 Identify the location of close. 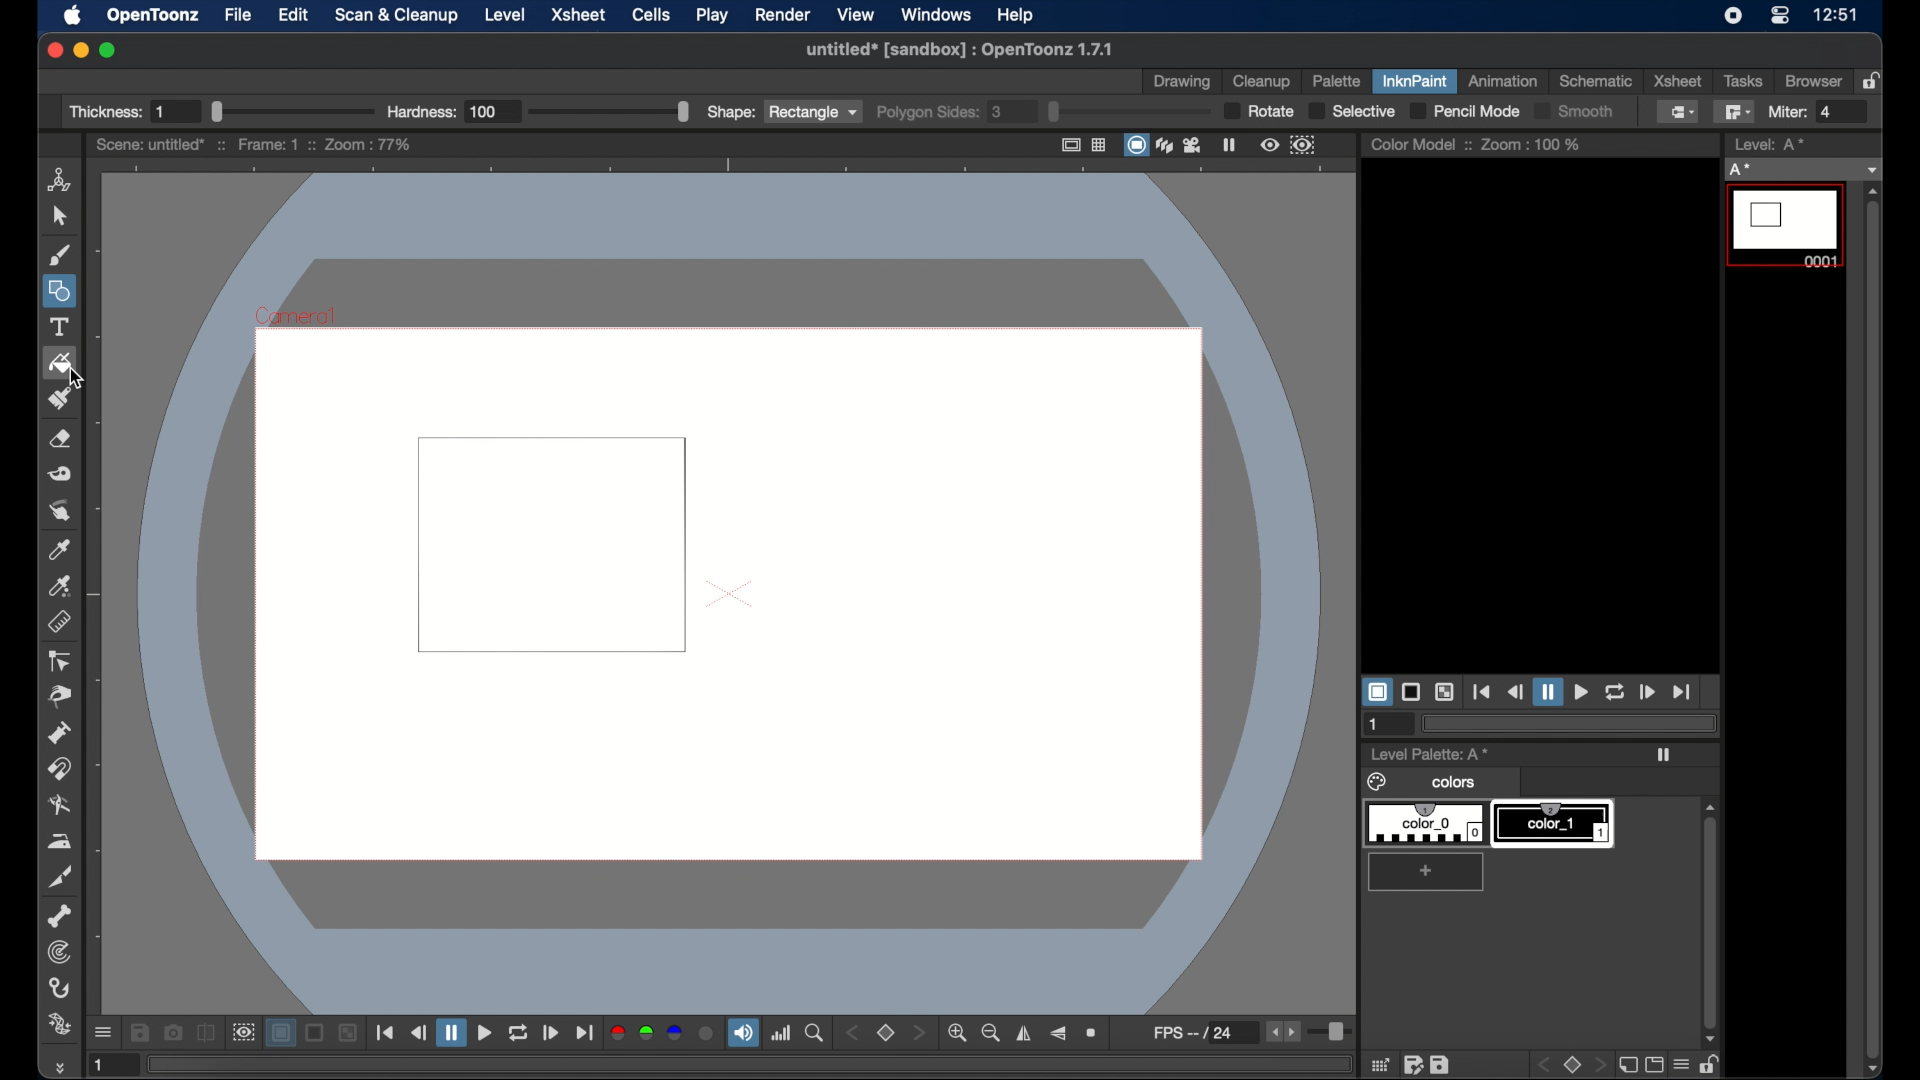
(53, 51).